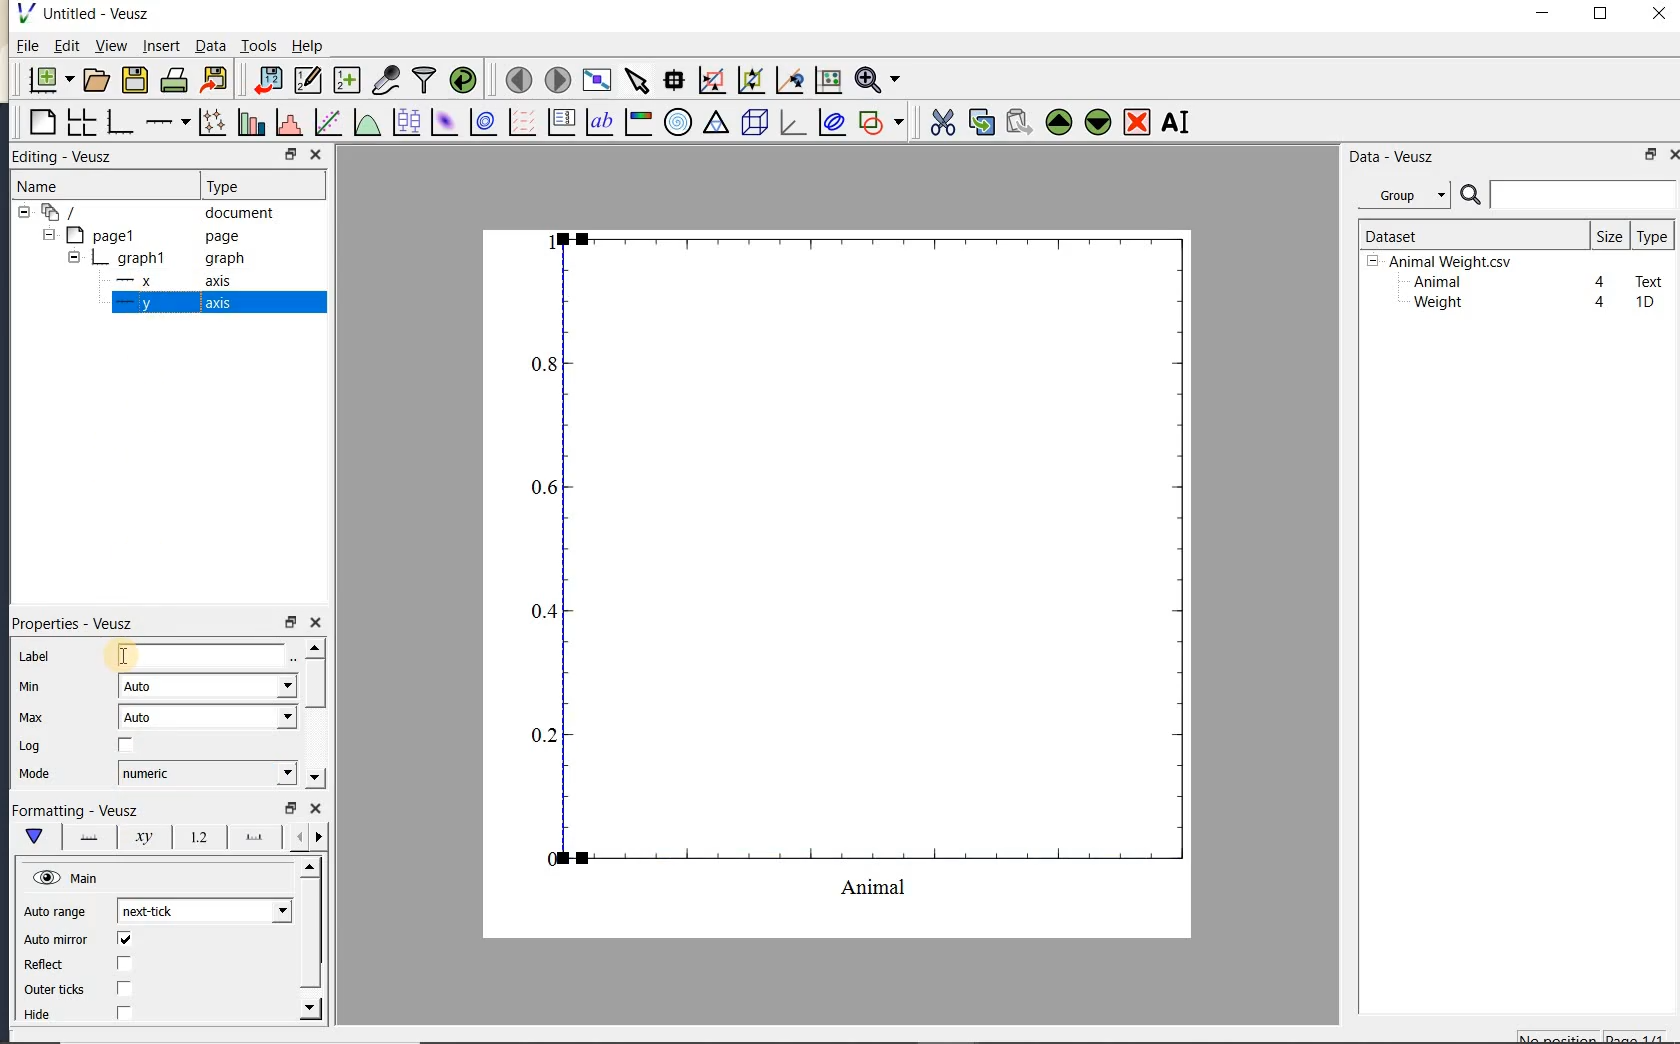 Image resolution: width=1680 pixels, height=1044 pixels. Describe the element at coordinates (258, 184) in the screenshot. I see `Type` at that location.